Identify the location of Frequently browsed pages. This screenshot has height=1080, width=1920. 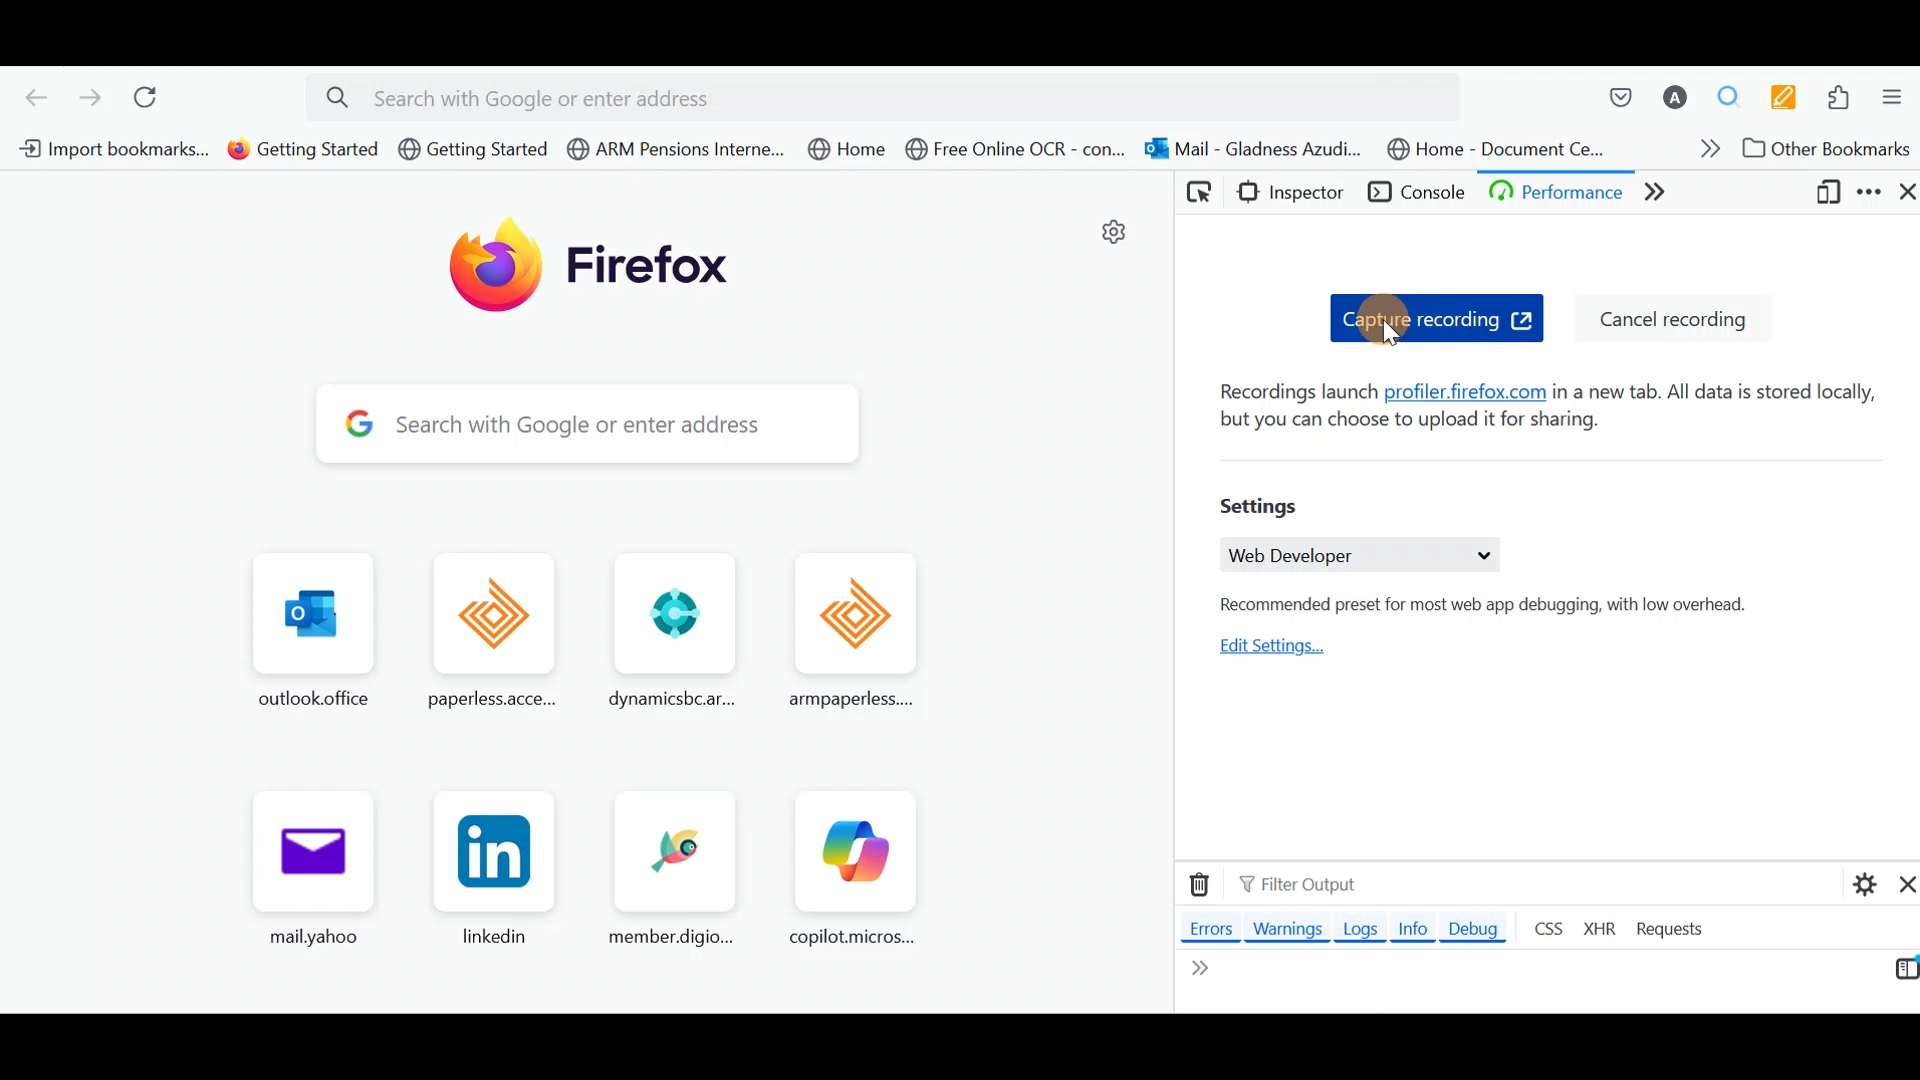
(581, 747).